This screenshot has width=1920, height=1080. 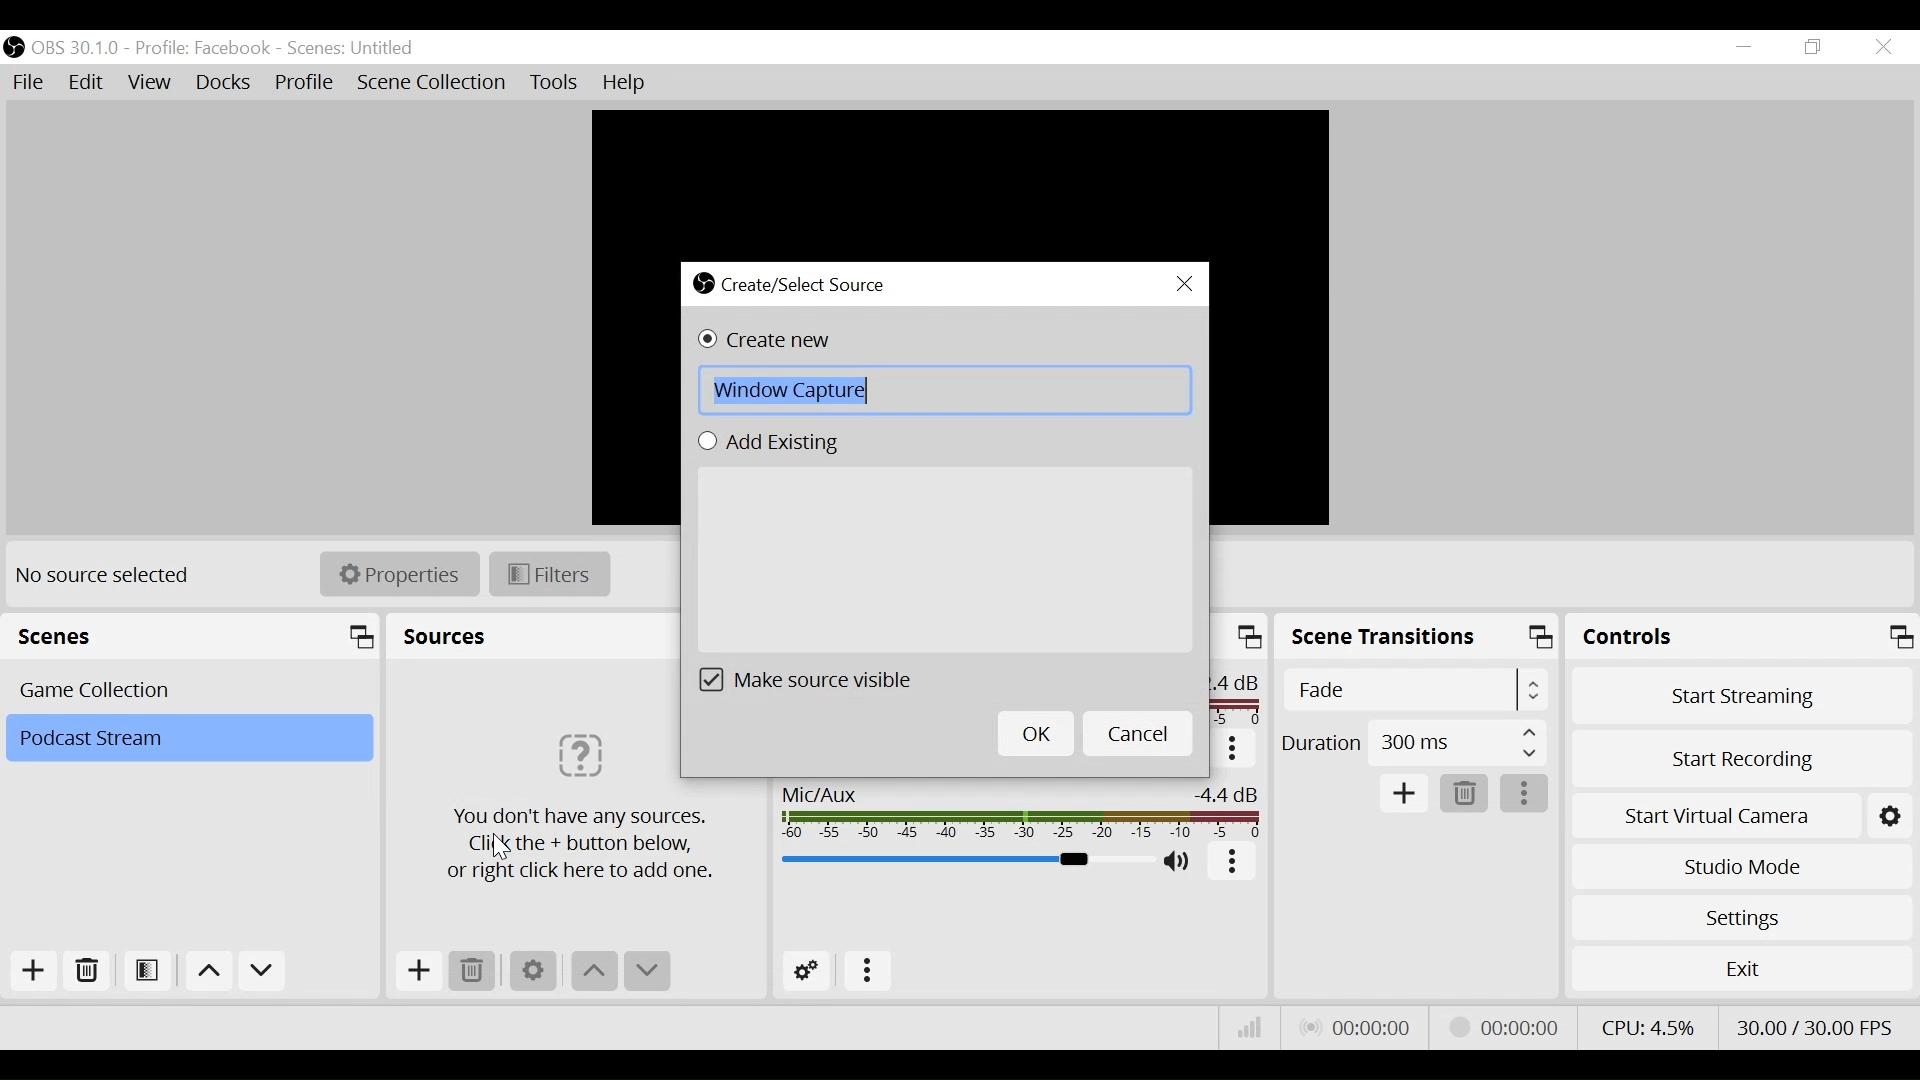 I want to click on Remove, so click(x=1463, y=792).